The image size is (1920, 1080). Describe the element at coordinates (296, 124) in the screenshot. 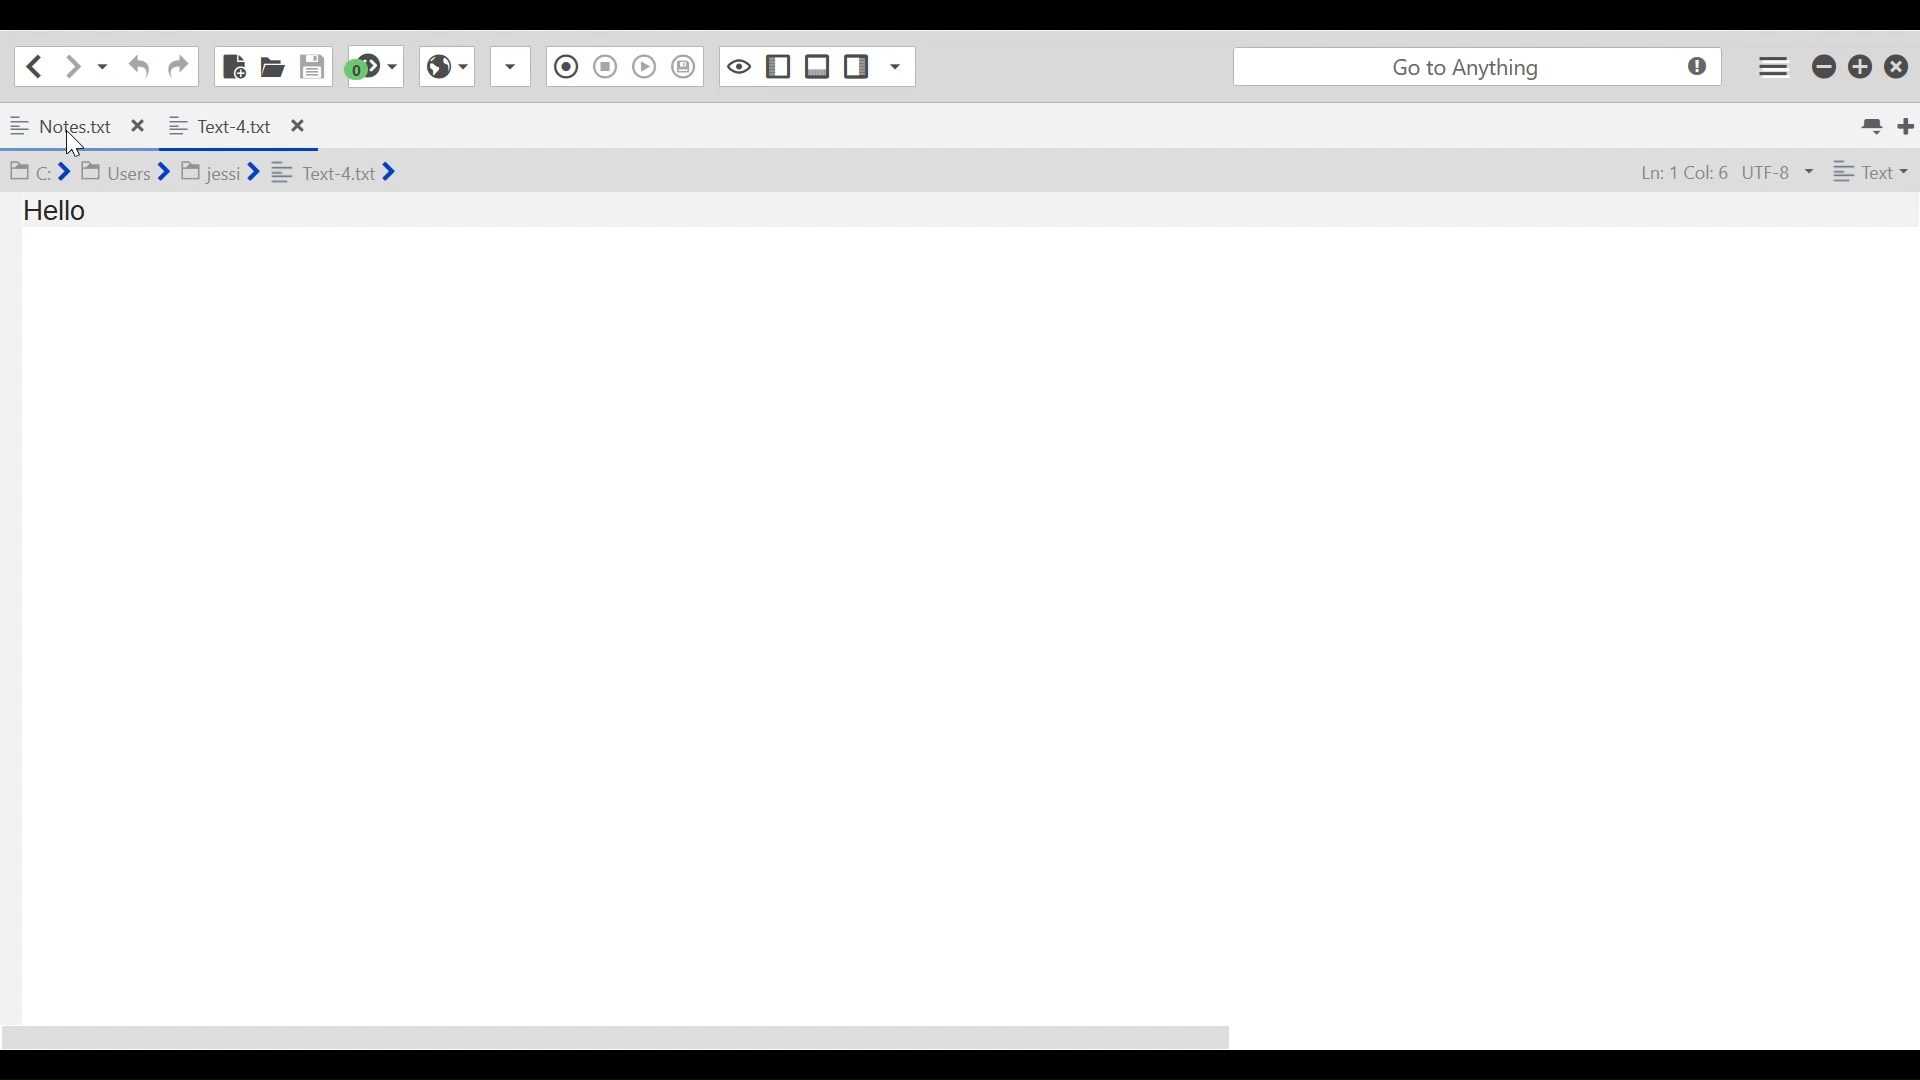

I see `close` at that location.